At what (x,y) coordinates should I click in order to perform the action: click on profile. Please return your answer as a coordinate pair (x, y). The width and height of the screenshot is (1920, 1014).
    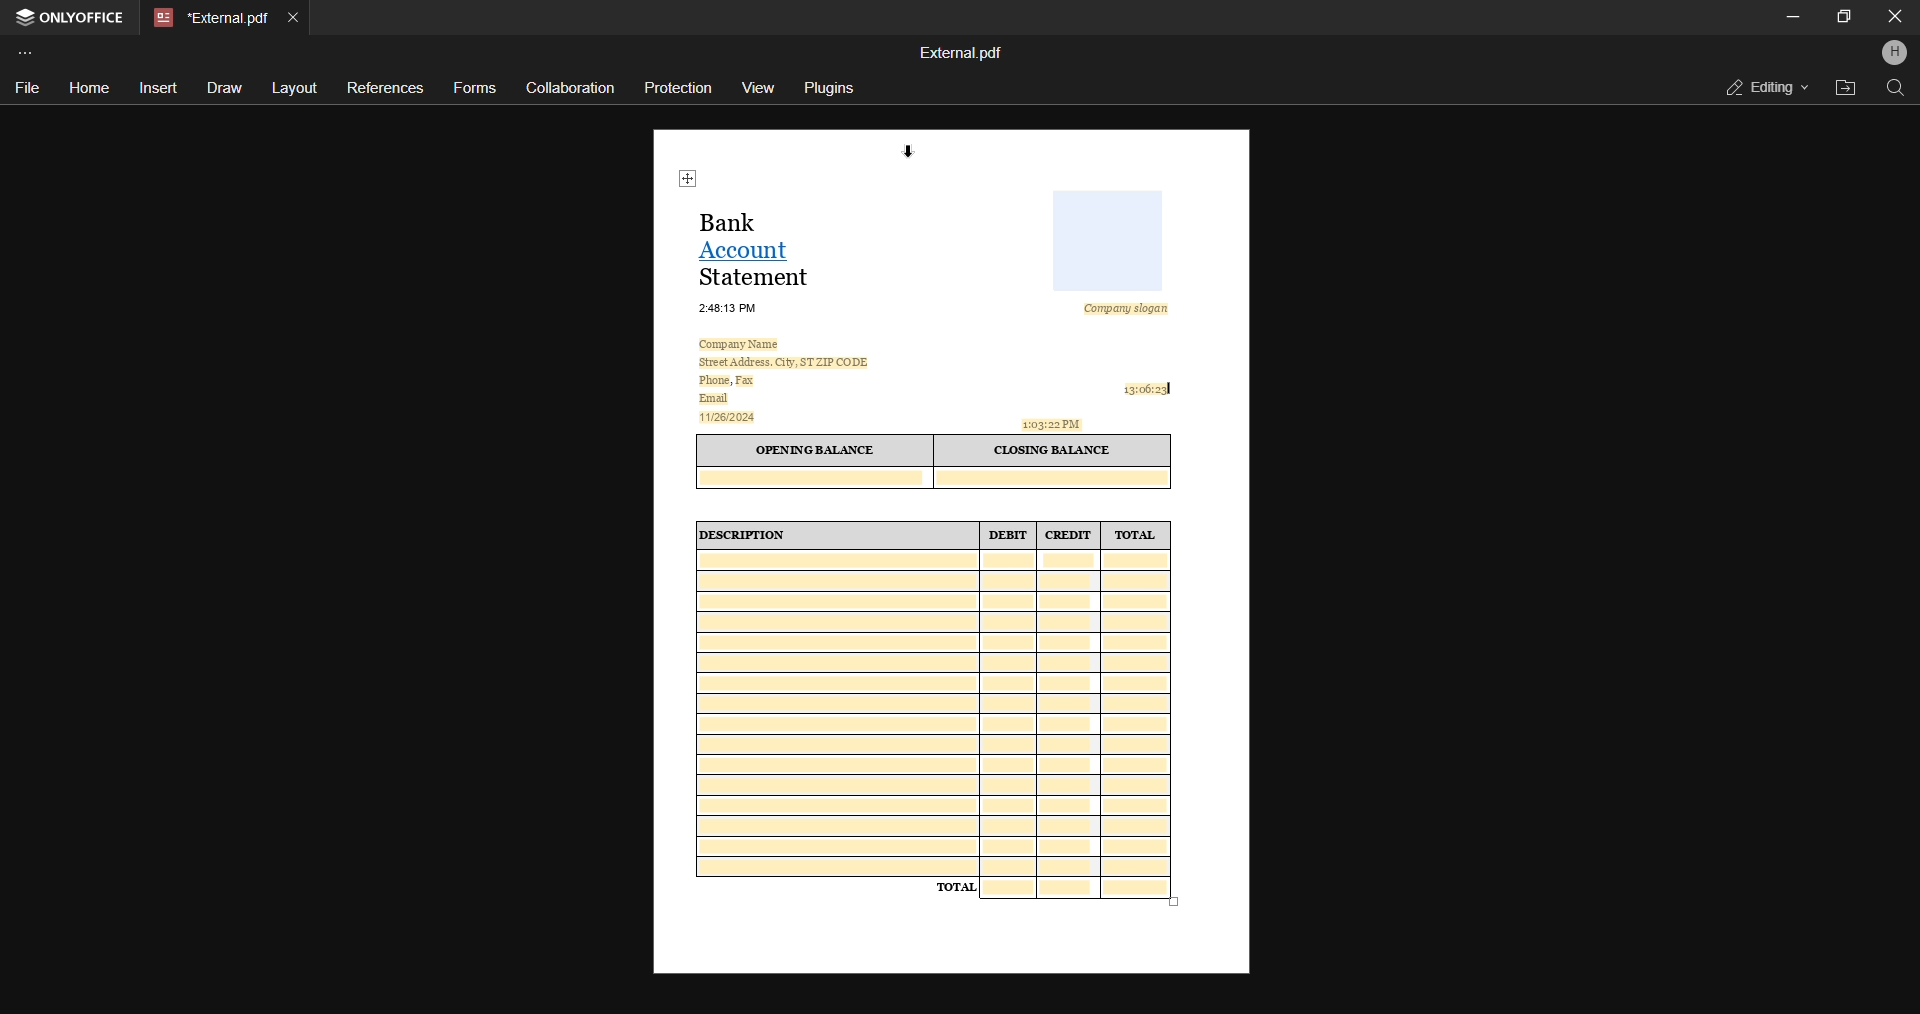
    Looking at the image, I should click on (1895, 54).